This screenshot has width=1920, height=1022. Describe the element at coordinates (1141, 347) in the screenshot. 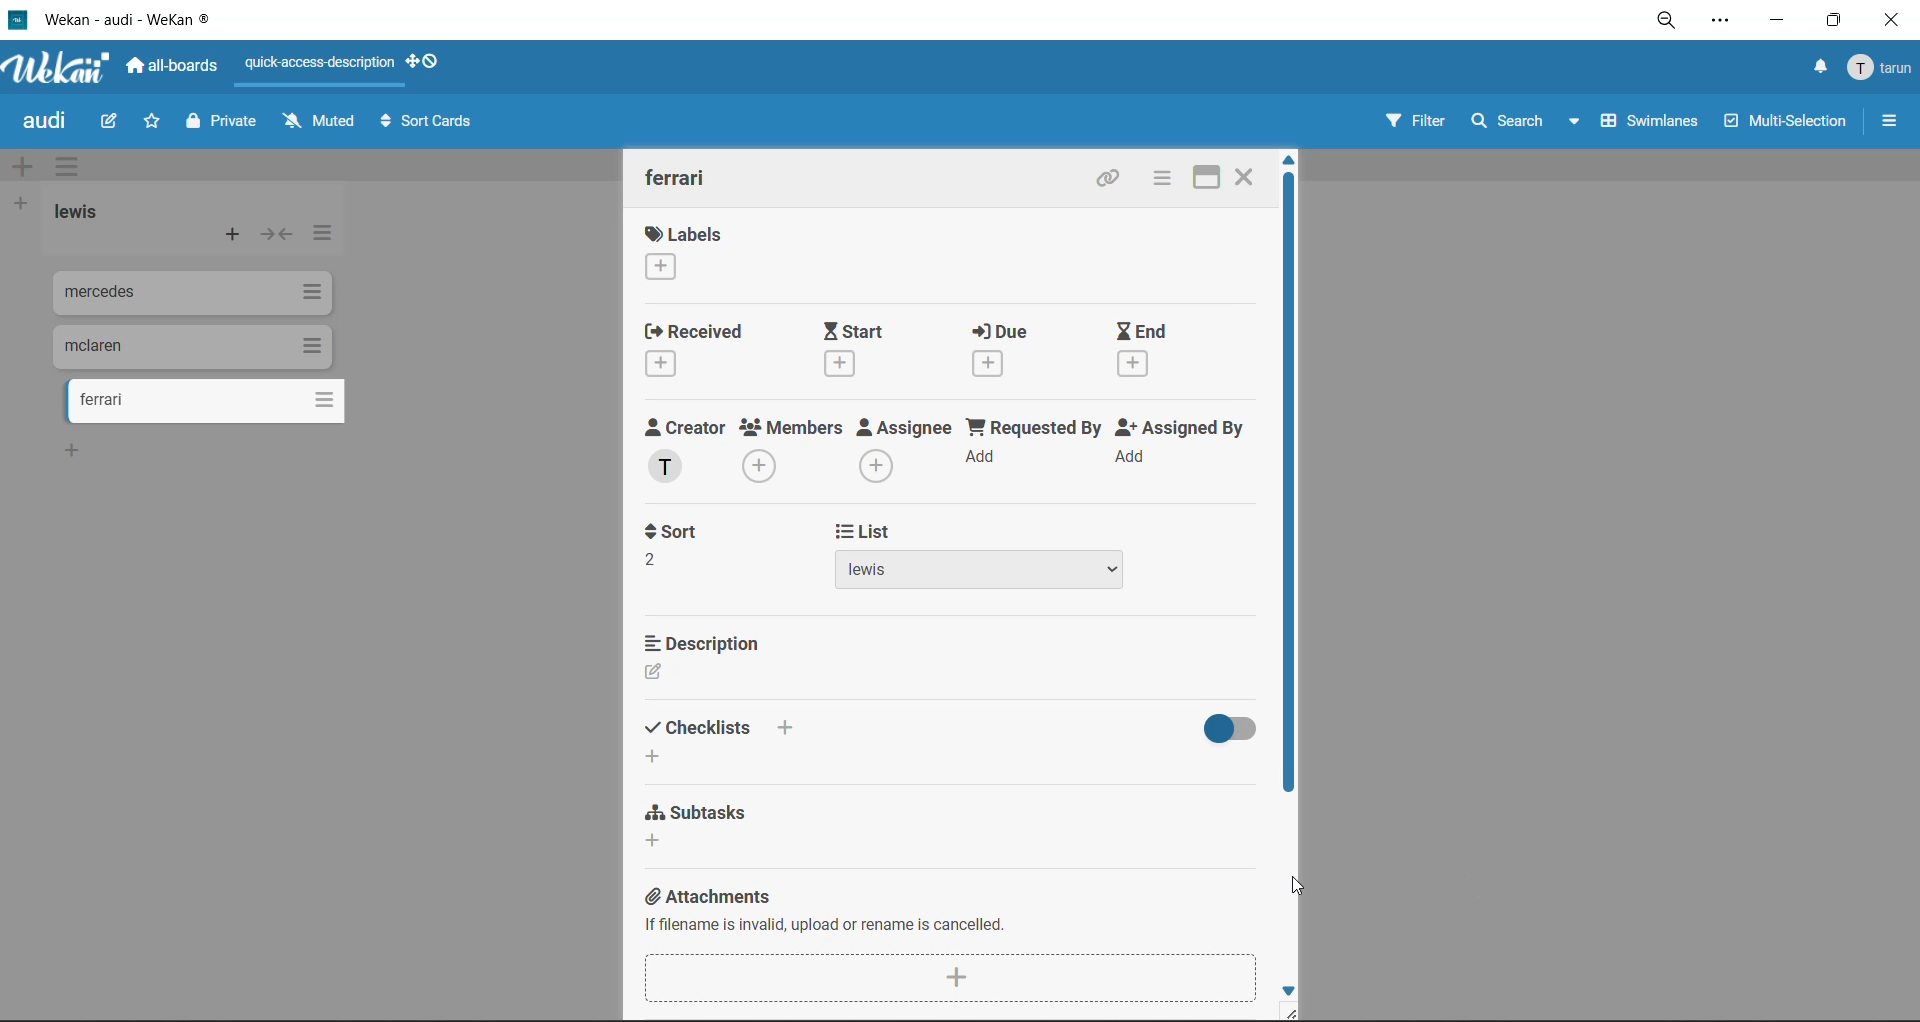

I see `end` at that location.